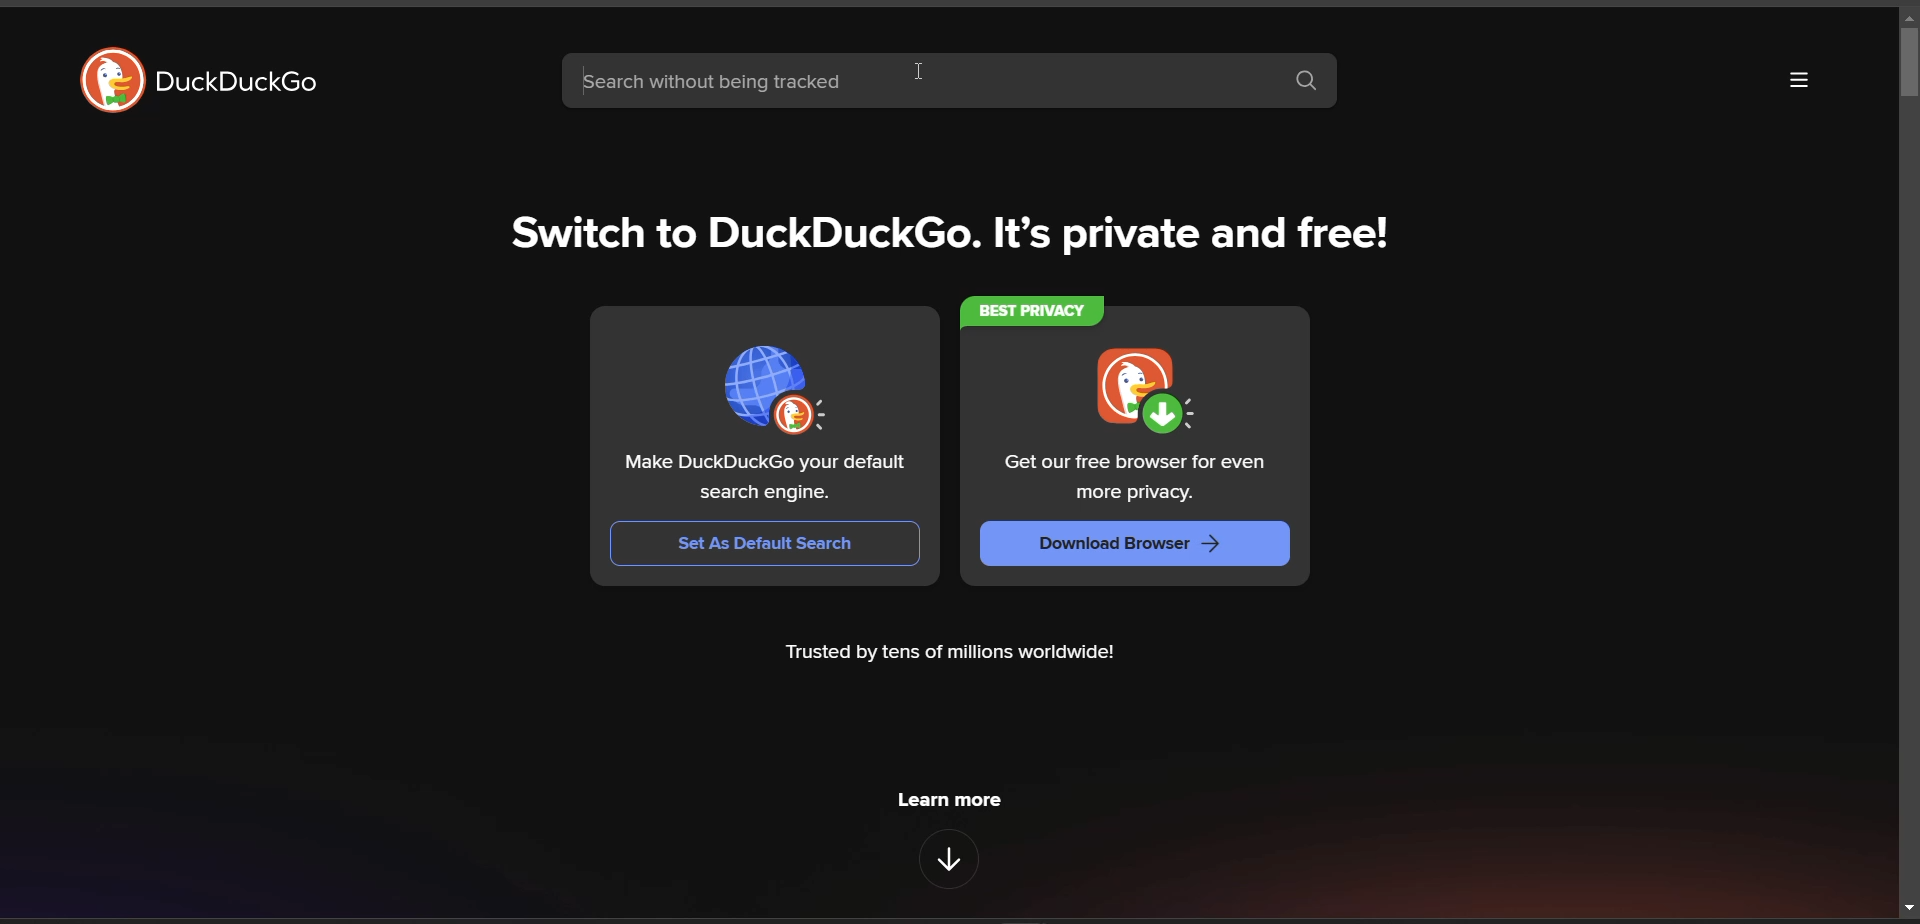 This screenshot has height=924, width=1920. Describe the element at coordinates (956, 236) in the screenshot. I see `Switch to DuckDuckGo. It’s private and free!` at that location.